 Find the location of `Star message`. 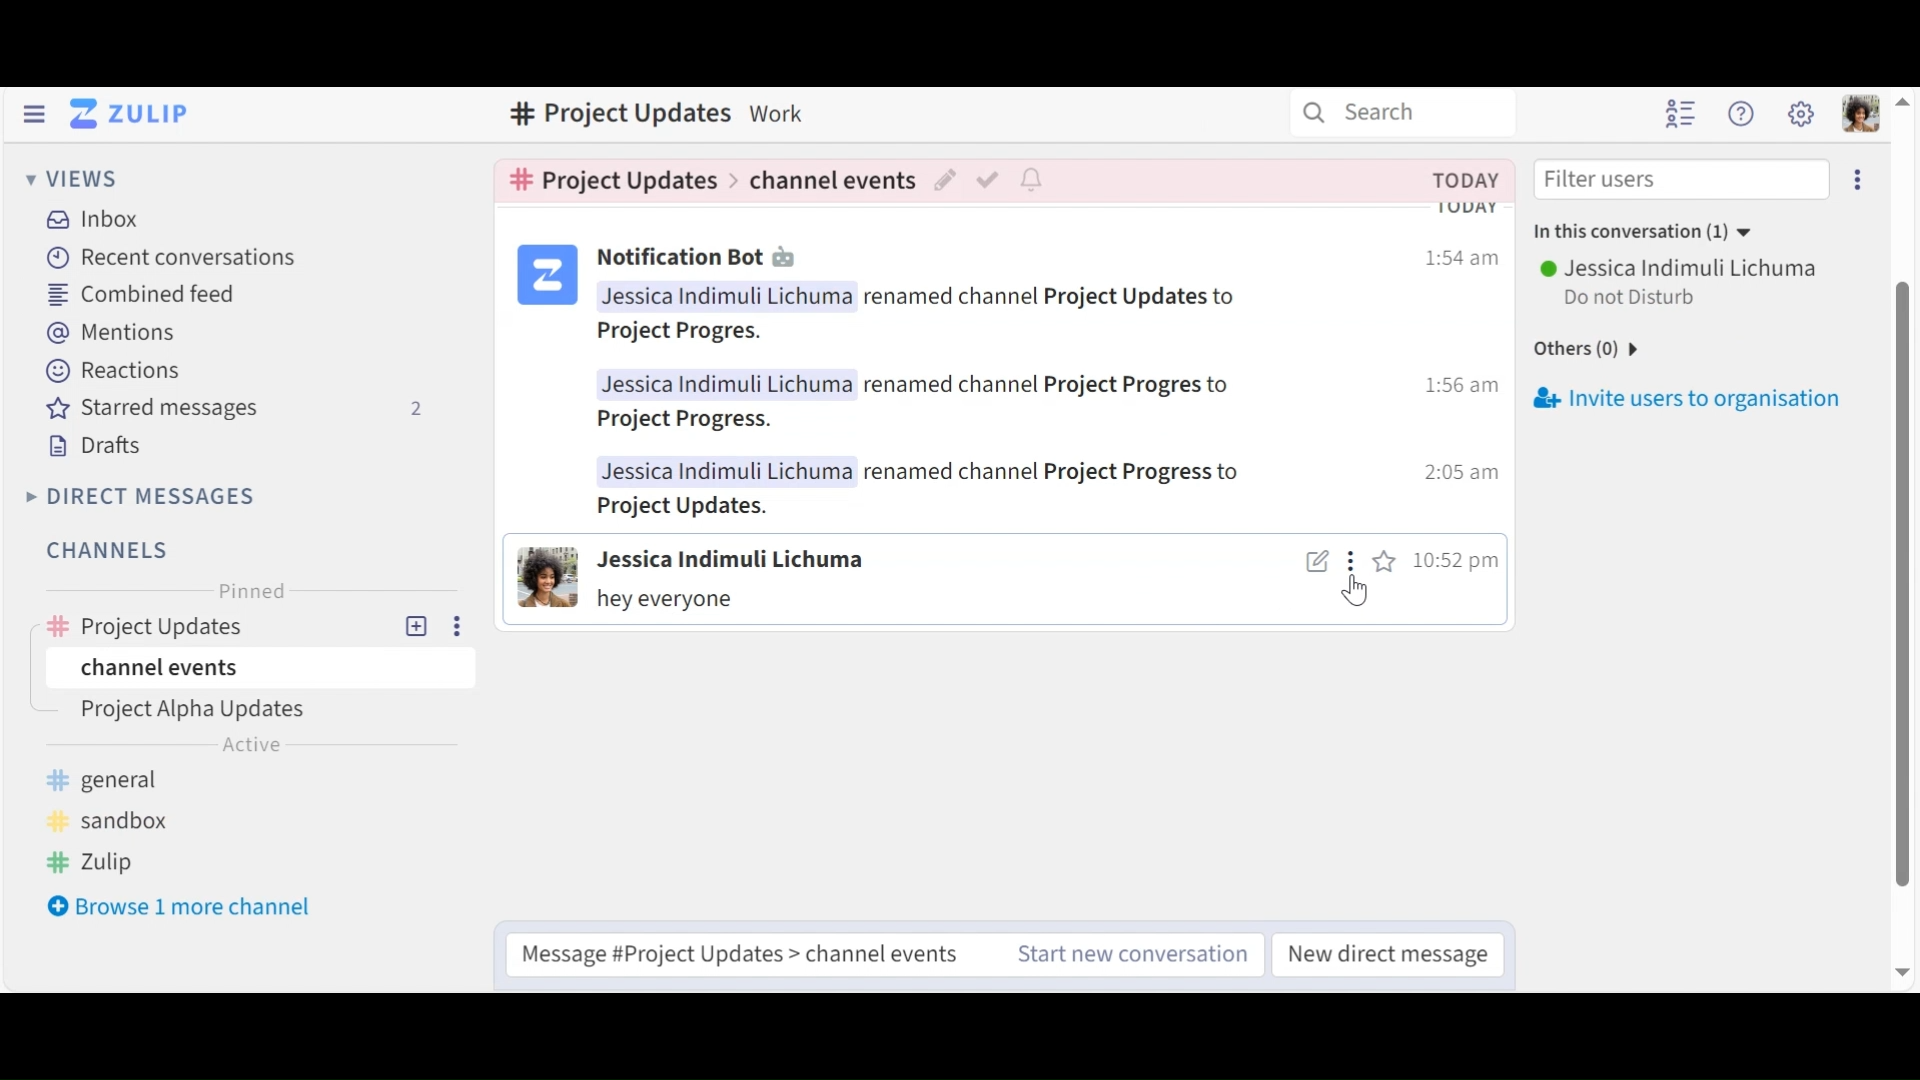

Star message is located at coordinates (1388, 563).